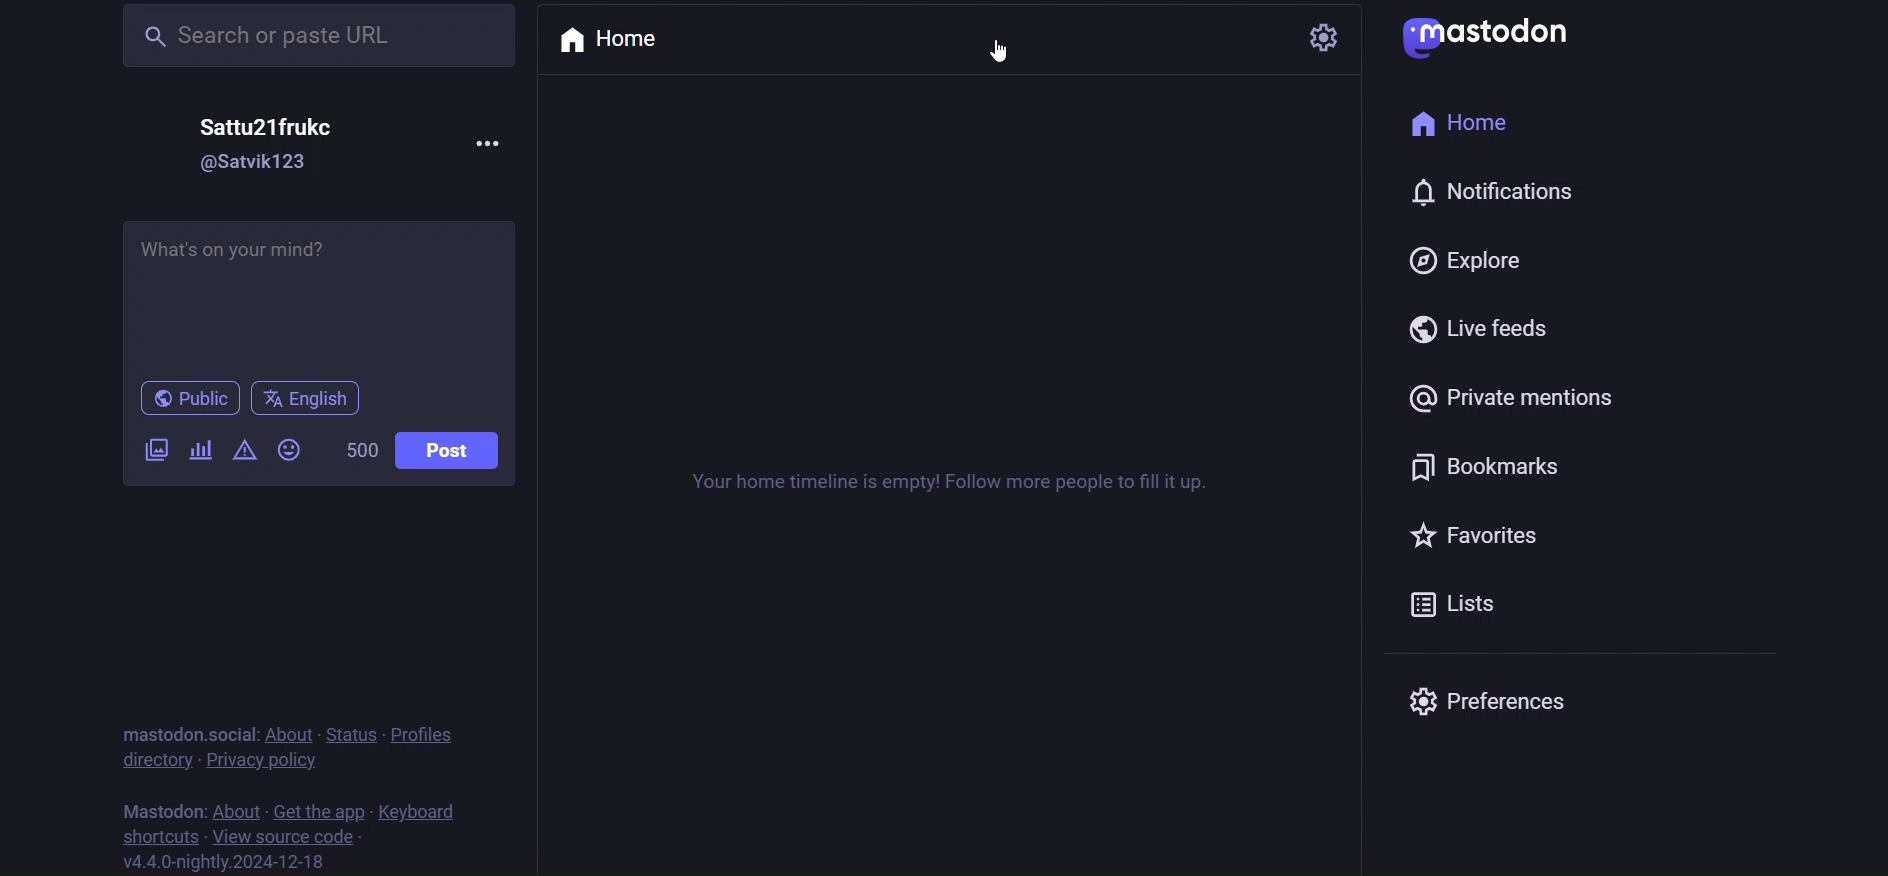 The height and width of the screenshot is (876, 1888). Describe the element at coordinates (156, 449) in the screenshot. I see `image/video` at that location.